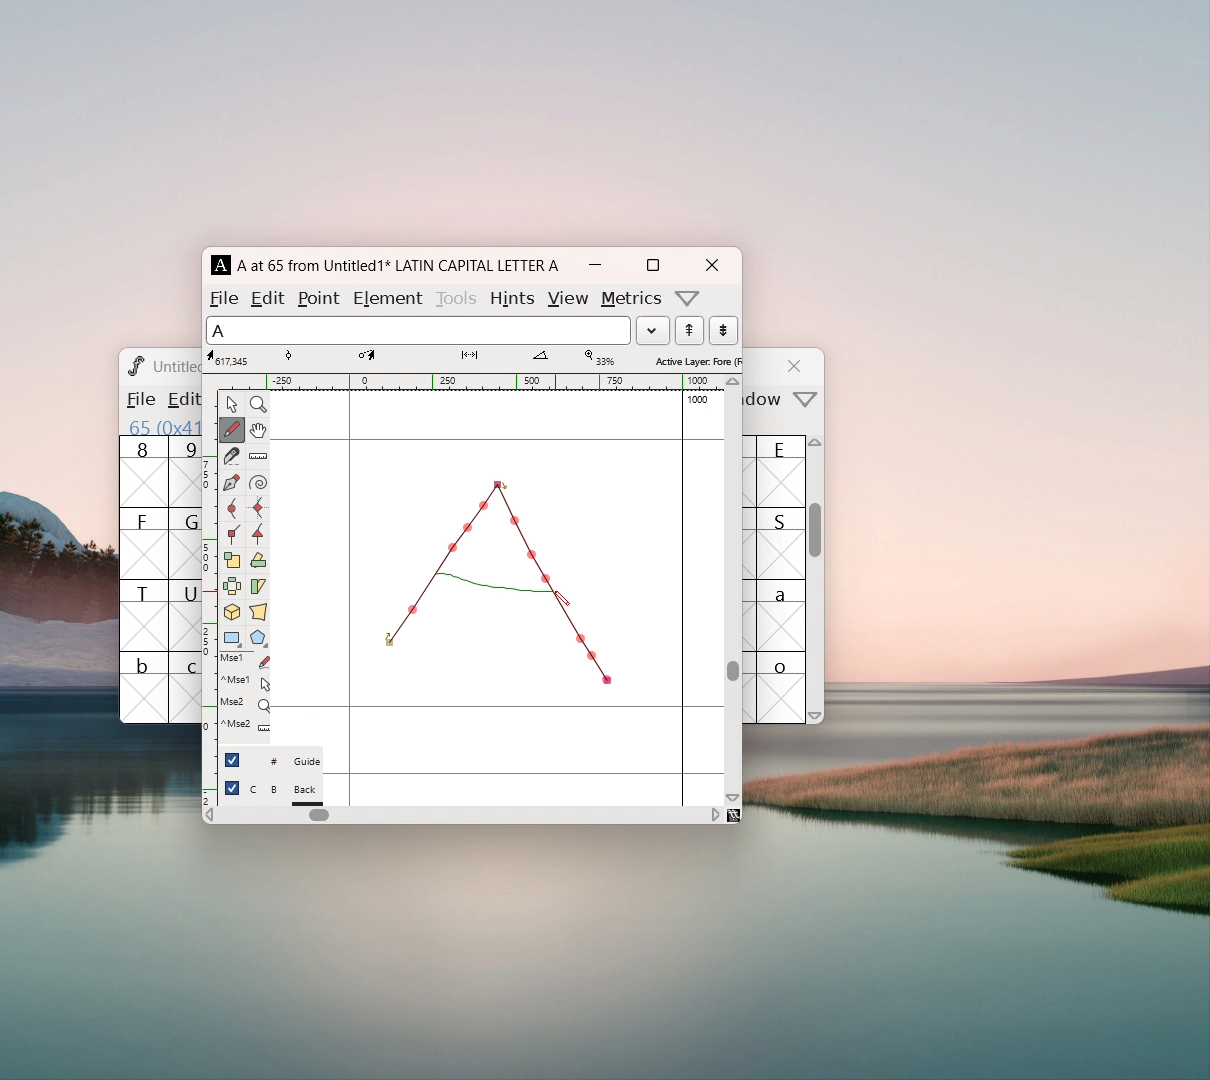 This screenshot has height=1080, width=1210. I want to click on view, so click(567, 299).